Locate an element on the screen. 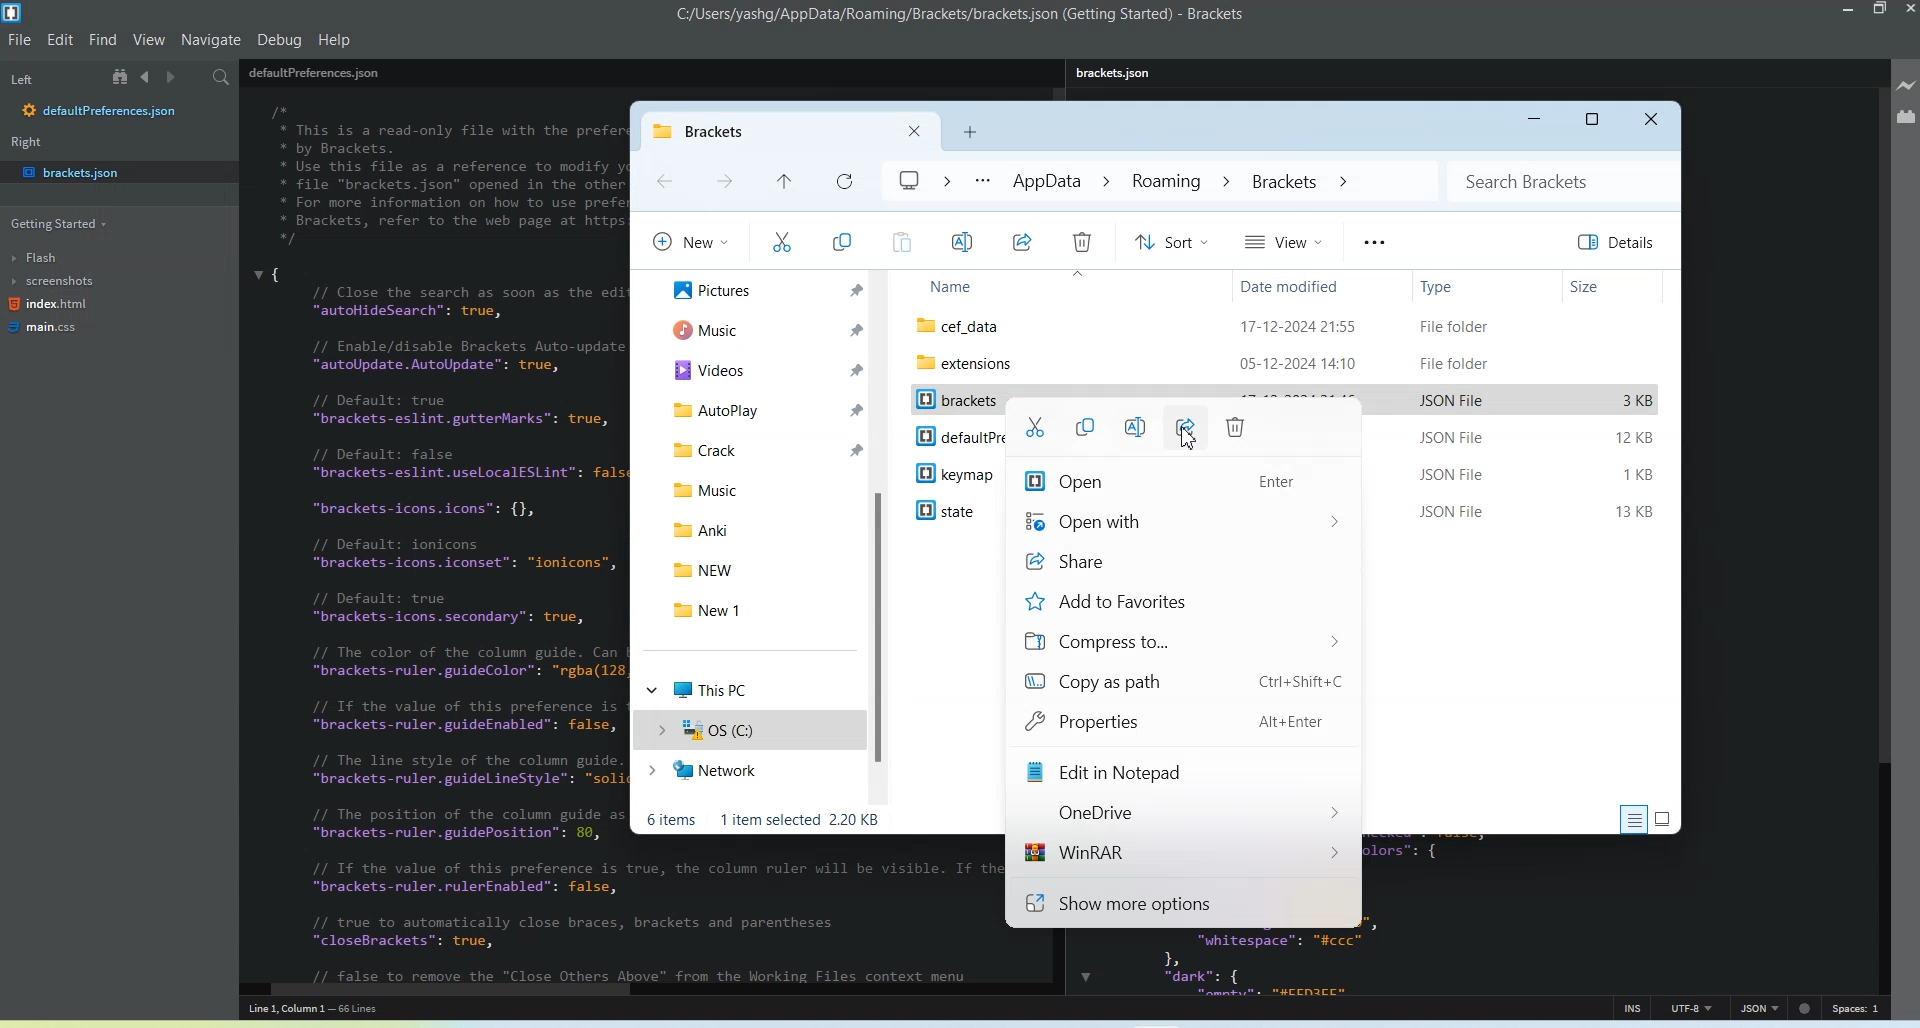  brackets.json is located at coordinates (1119, 73).